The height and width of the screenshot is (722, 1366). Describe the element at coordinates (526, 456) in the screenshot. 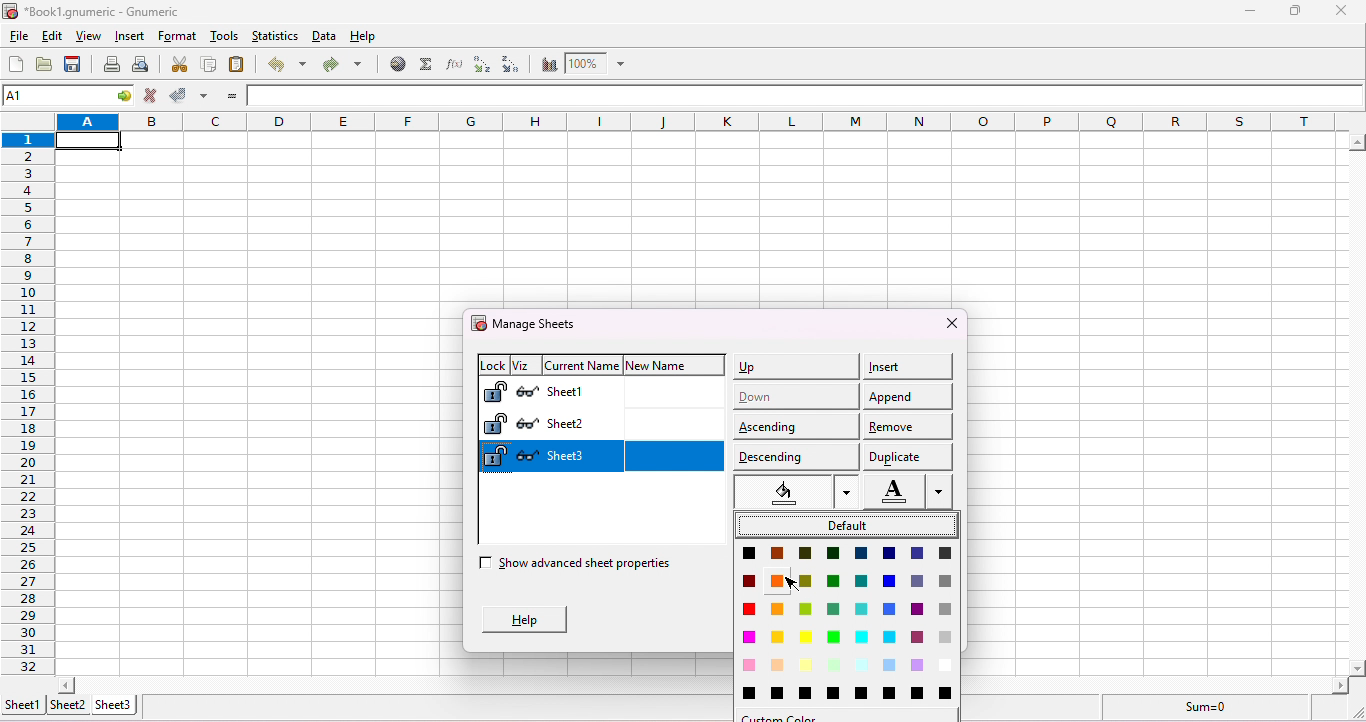

I see `Hide sheet 3` at that location.